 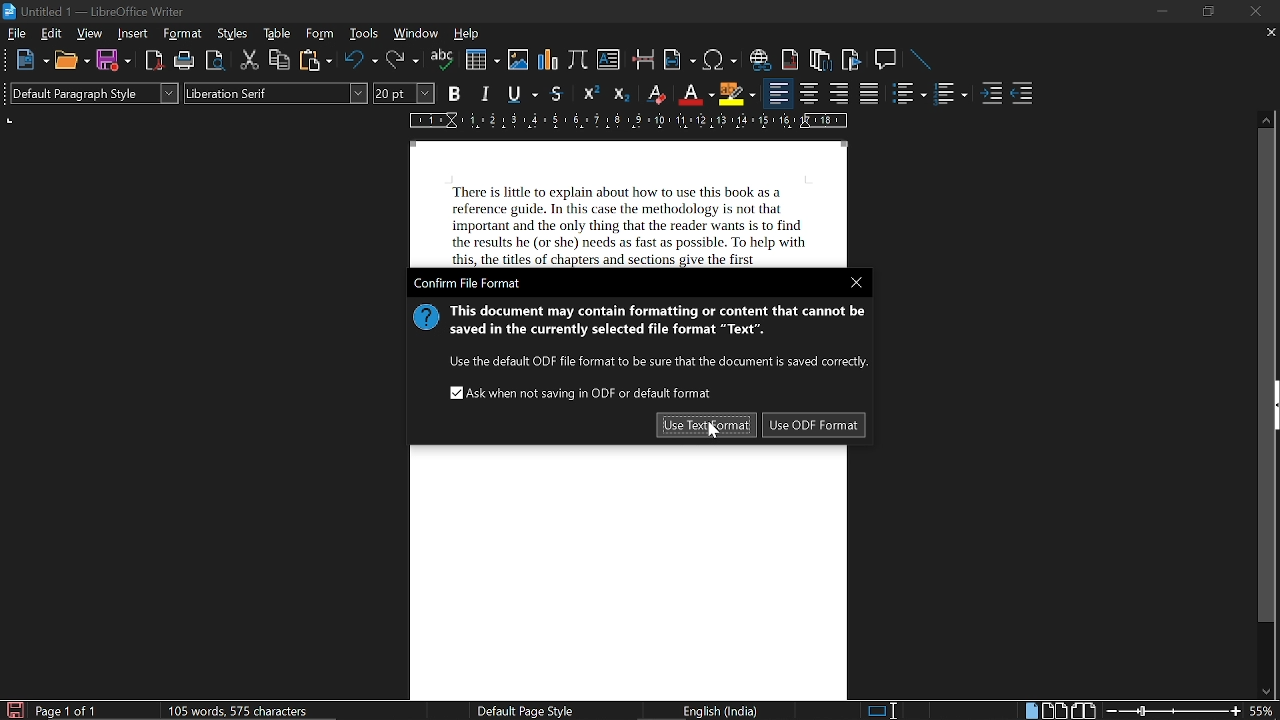 I want to click on window, so click(x=416, y=34).